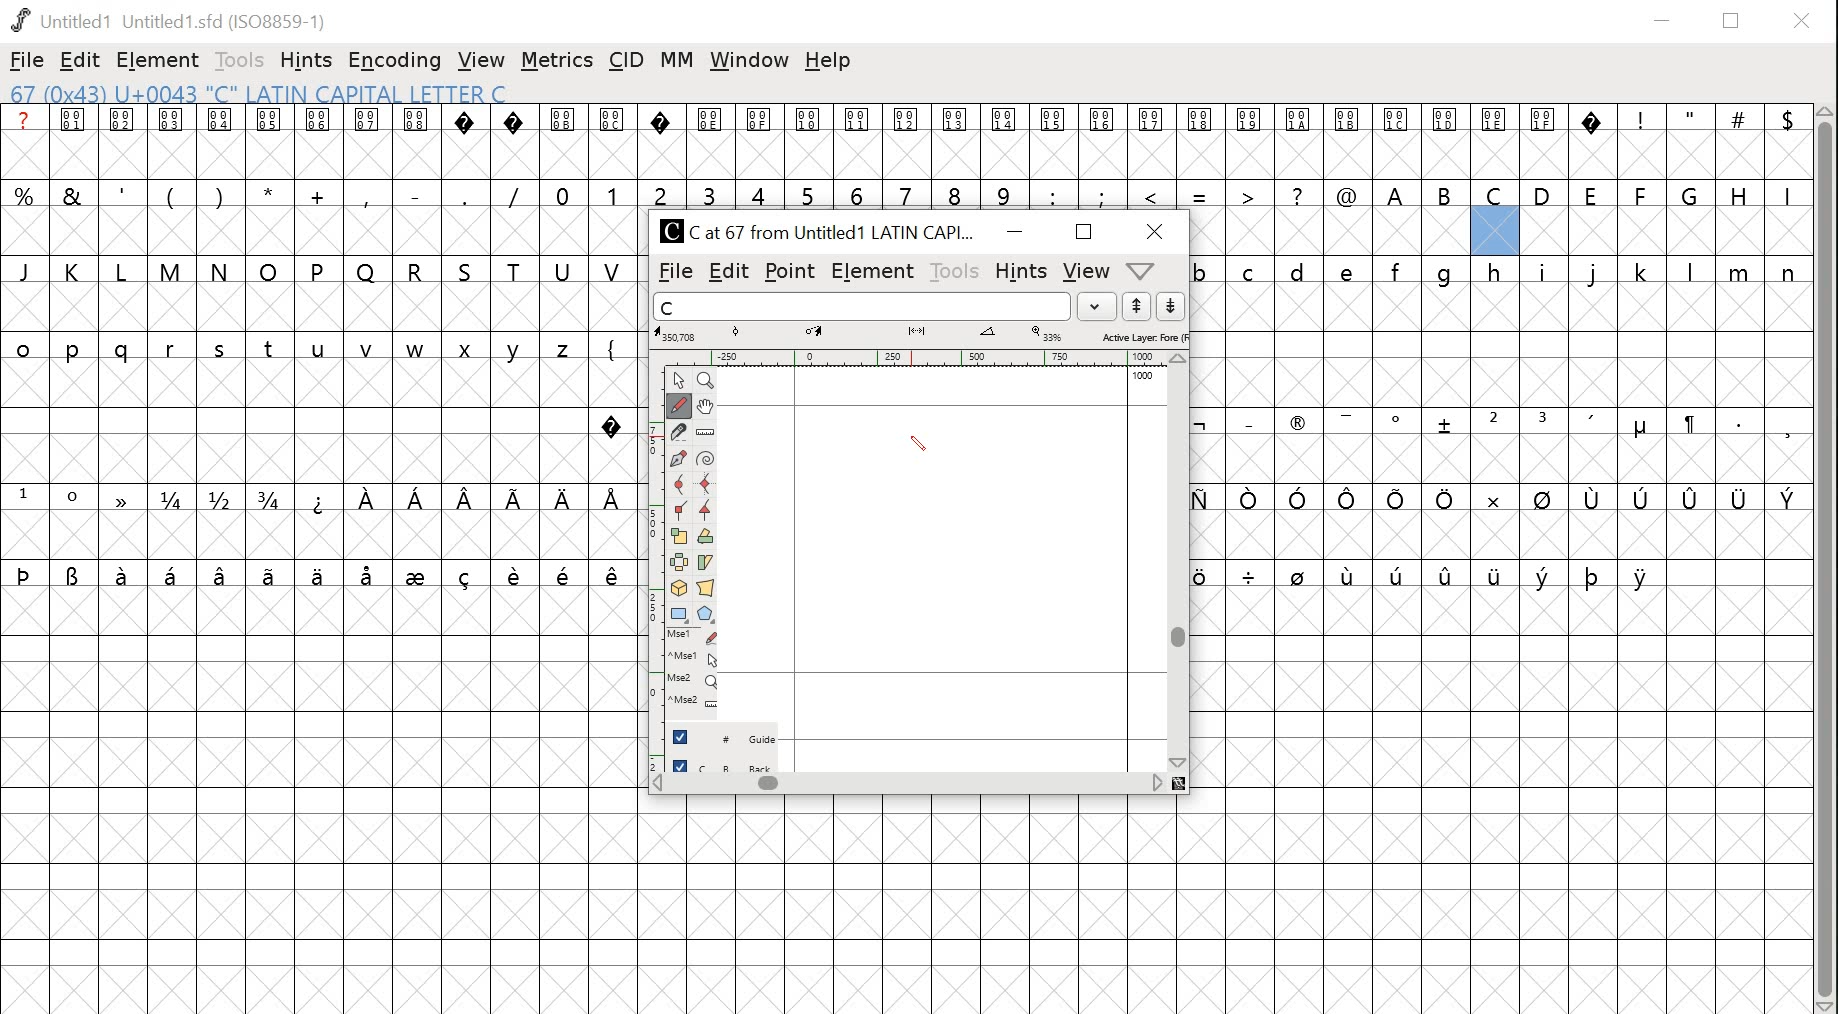 This screenshot has height=1014, width=1838. Describe the element at coordinates (1084, 269) in the screenshot. I see `view` at that location.